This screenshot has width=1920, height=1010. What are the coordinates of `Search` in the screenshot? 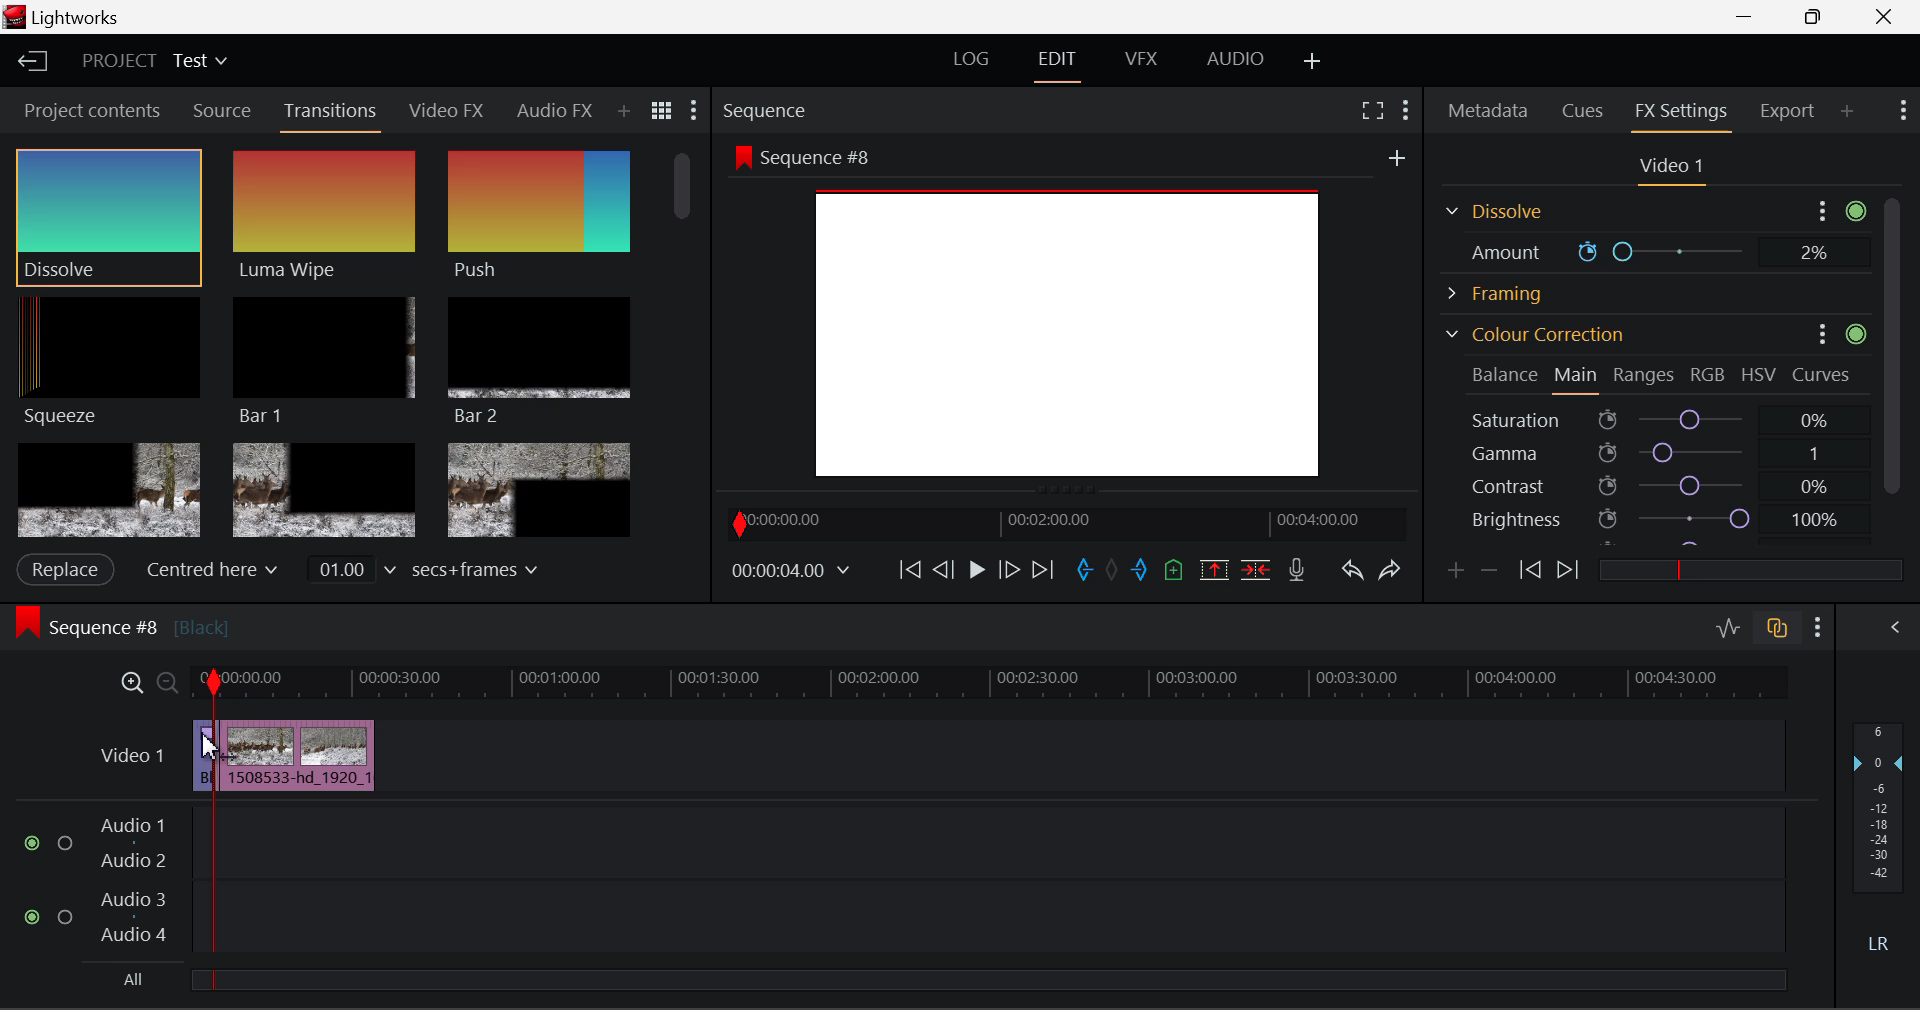 It's located at (630, 111).